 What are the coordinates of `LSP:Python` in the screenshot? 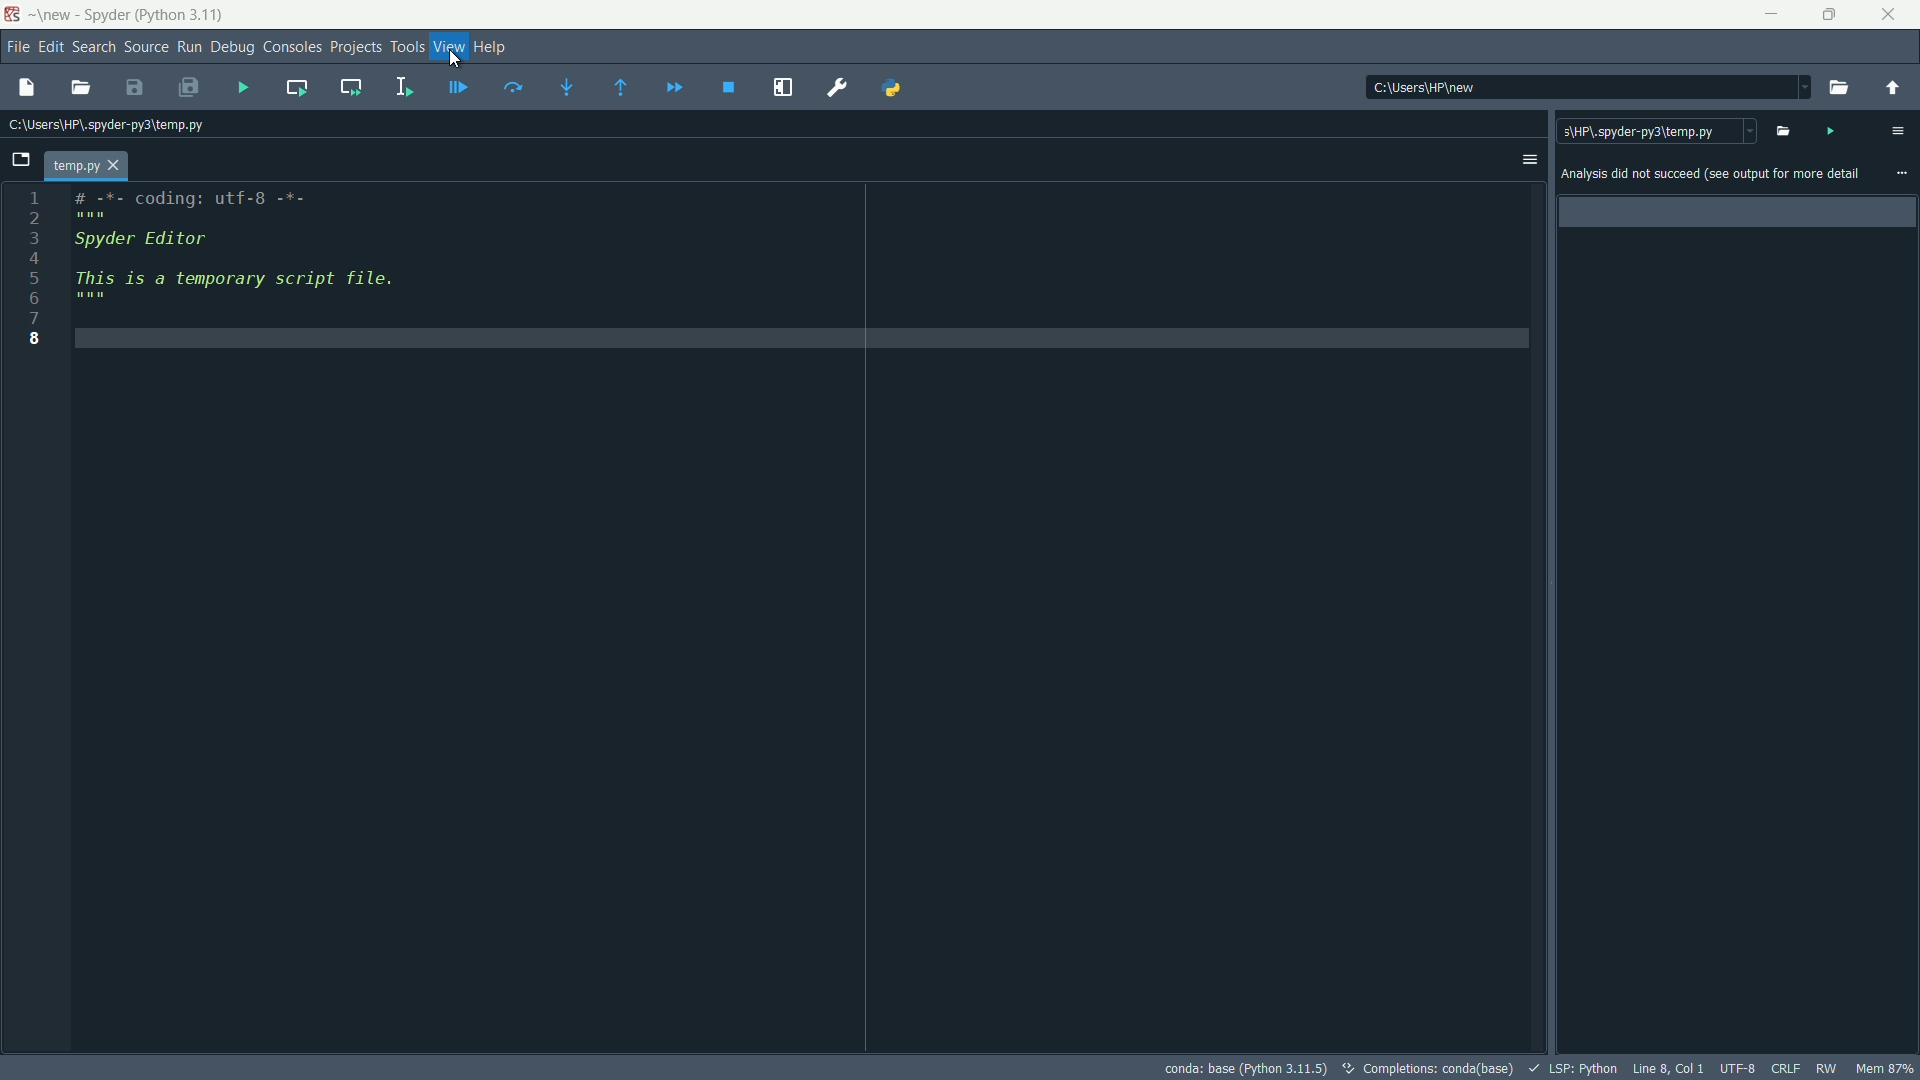 It's located at (1572, 1067).